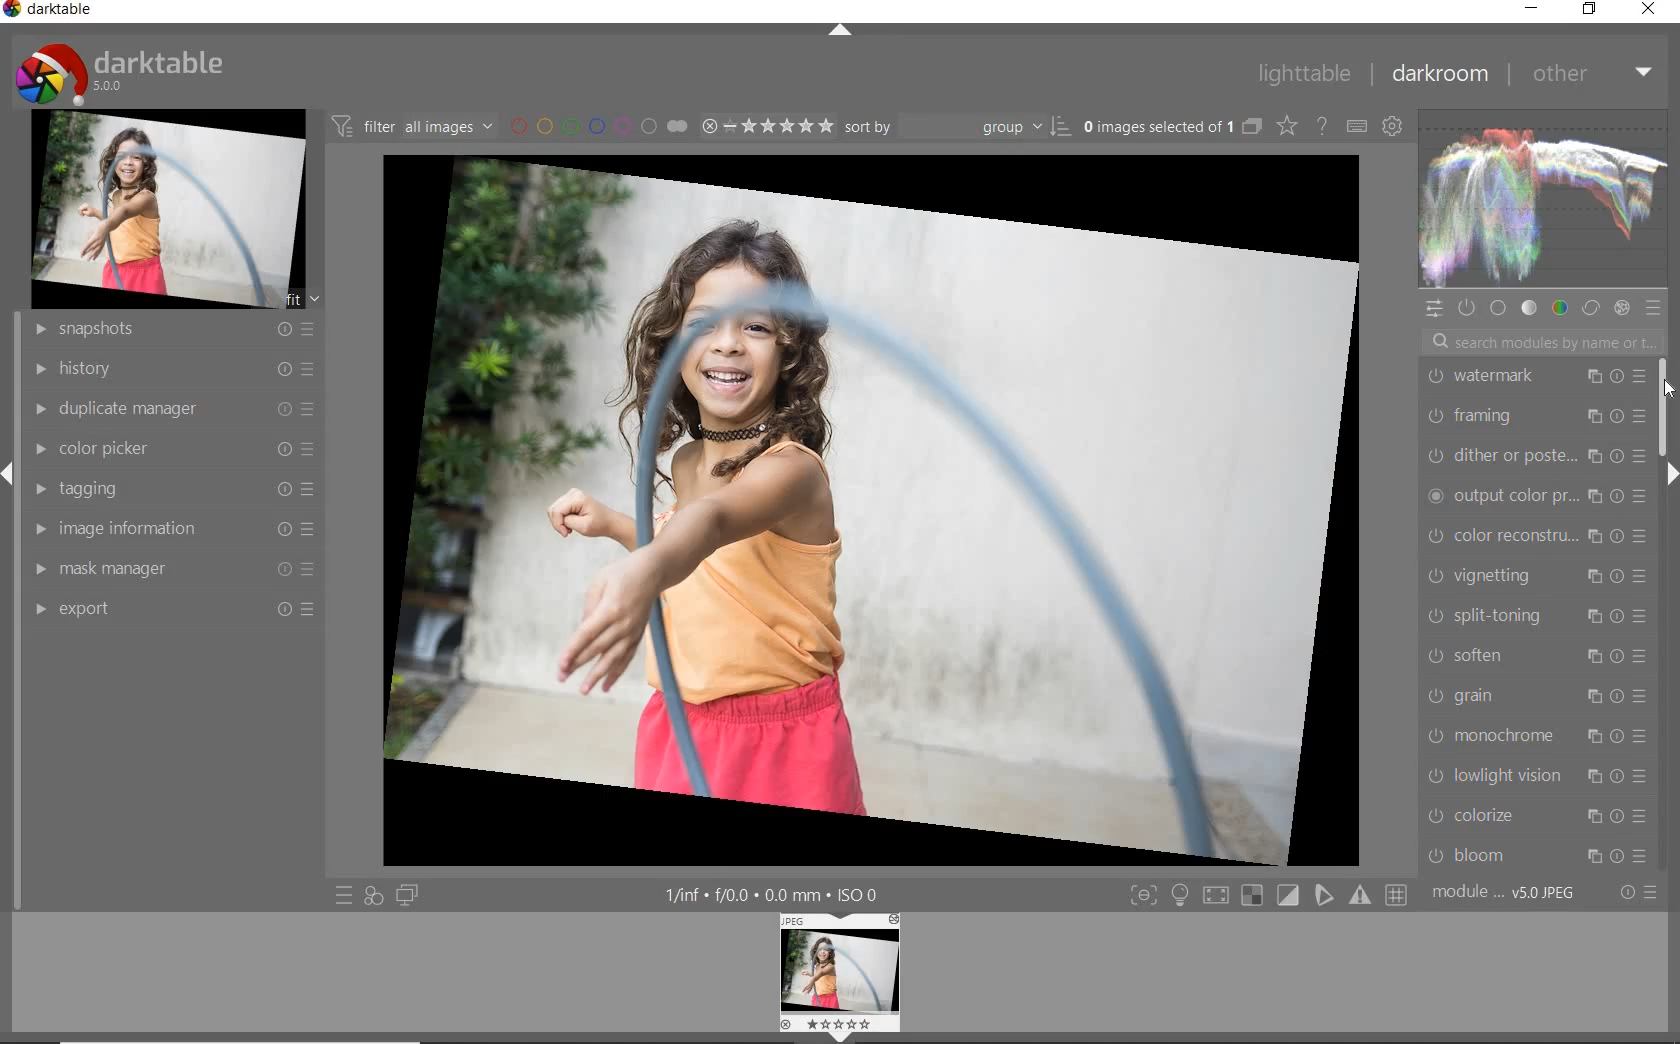  Describe the element at coordinates (1441, 72) in the screenshot. I see `darkroom` at that location.